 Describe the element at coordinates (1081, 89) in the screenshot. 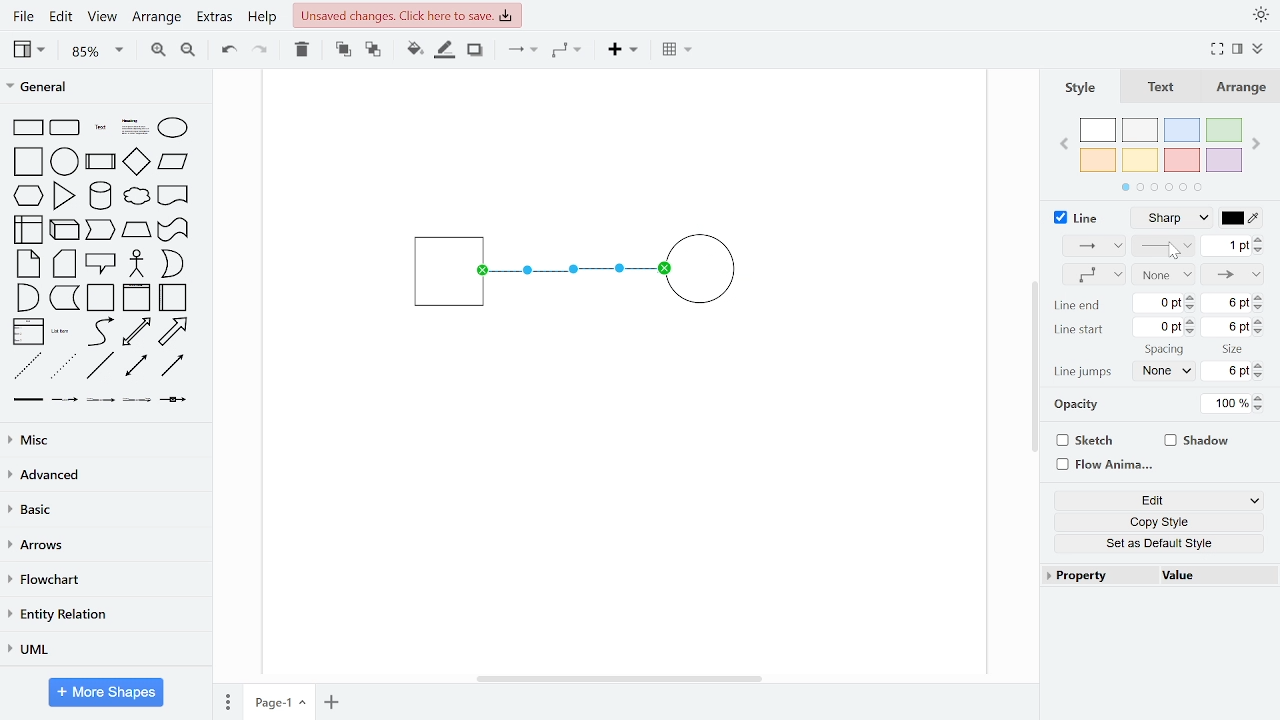

I see `style` at that location.